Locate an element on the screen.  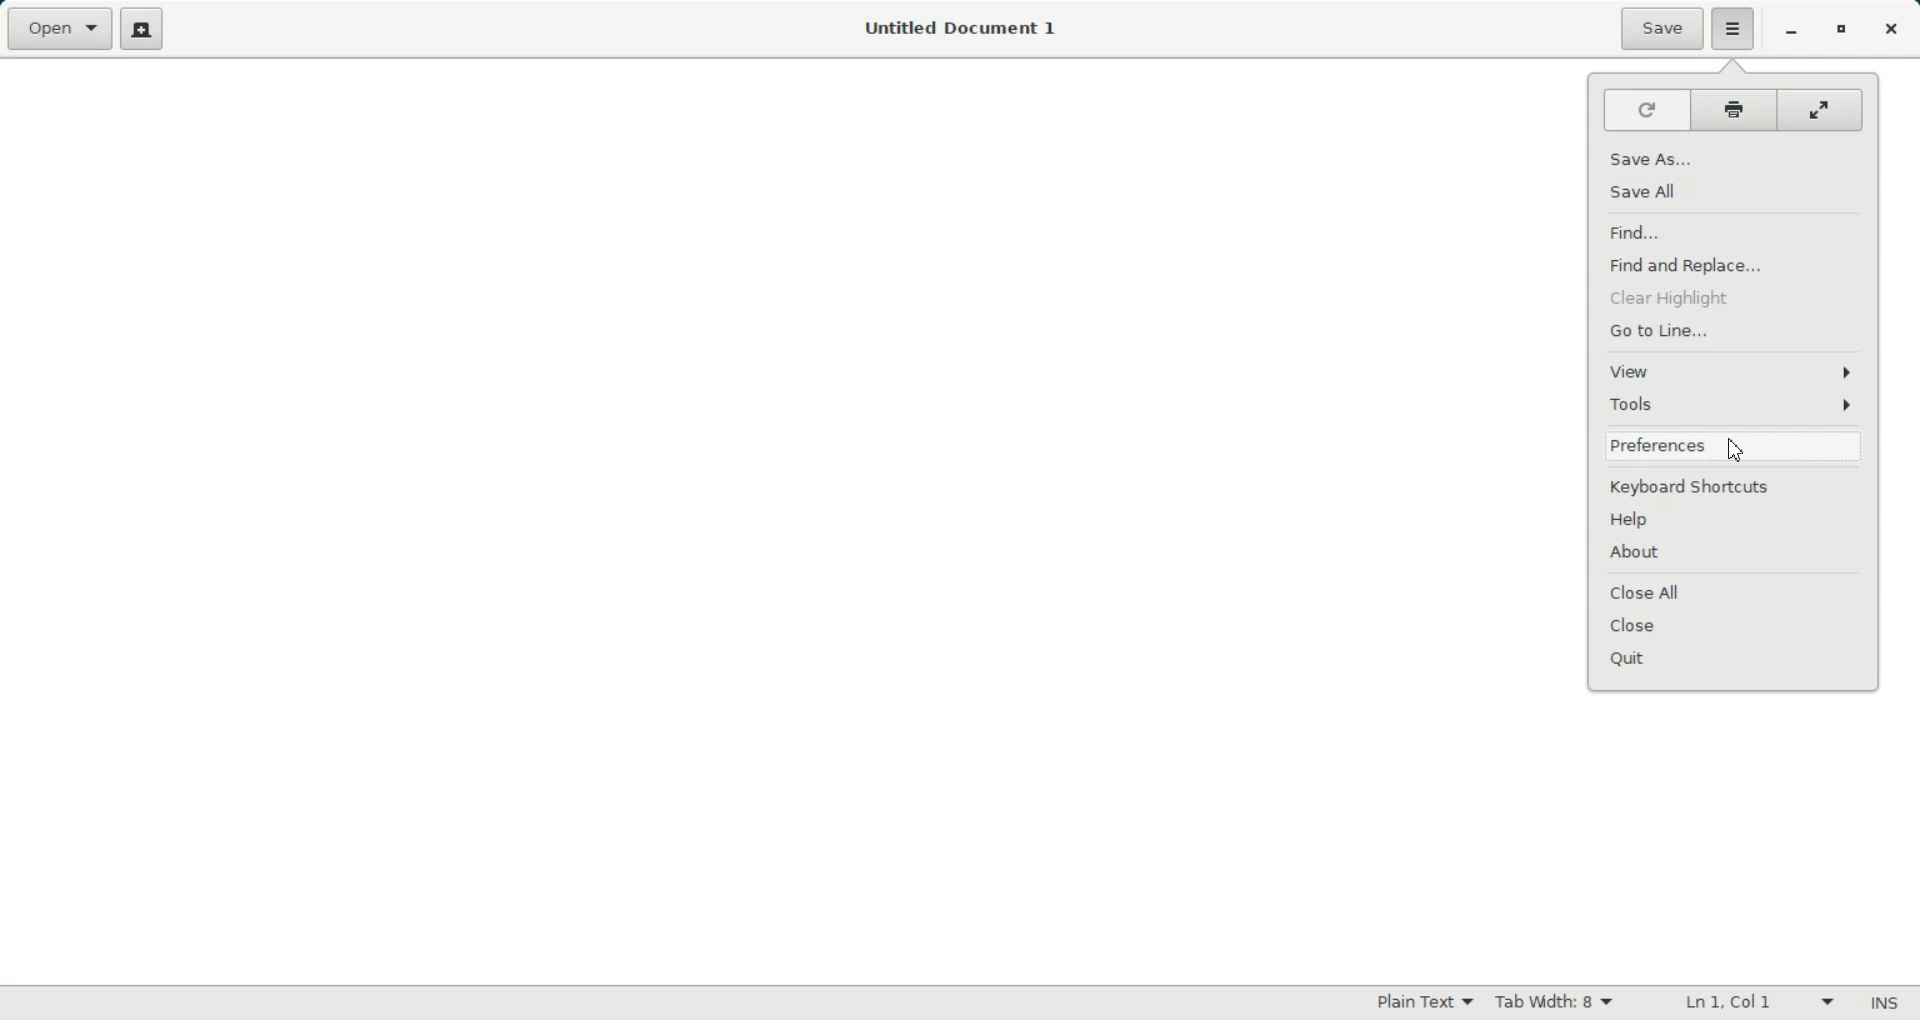
Refresh is located at coordinates (1644, 111).